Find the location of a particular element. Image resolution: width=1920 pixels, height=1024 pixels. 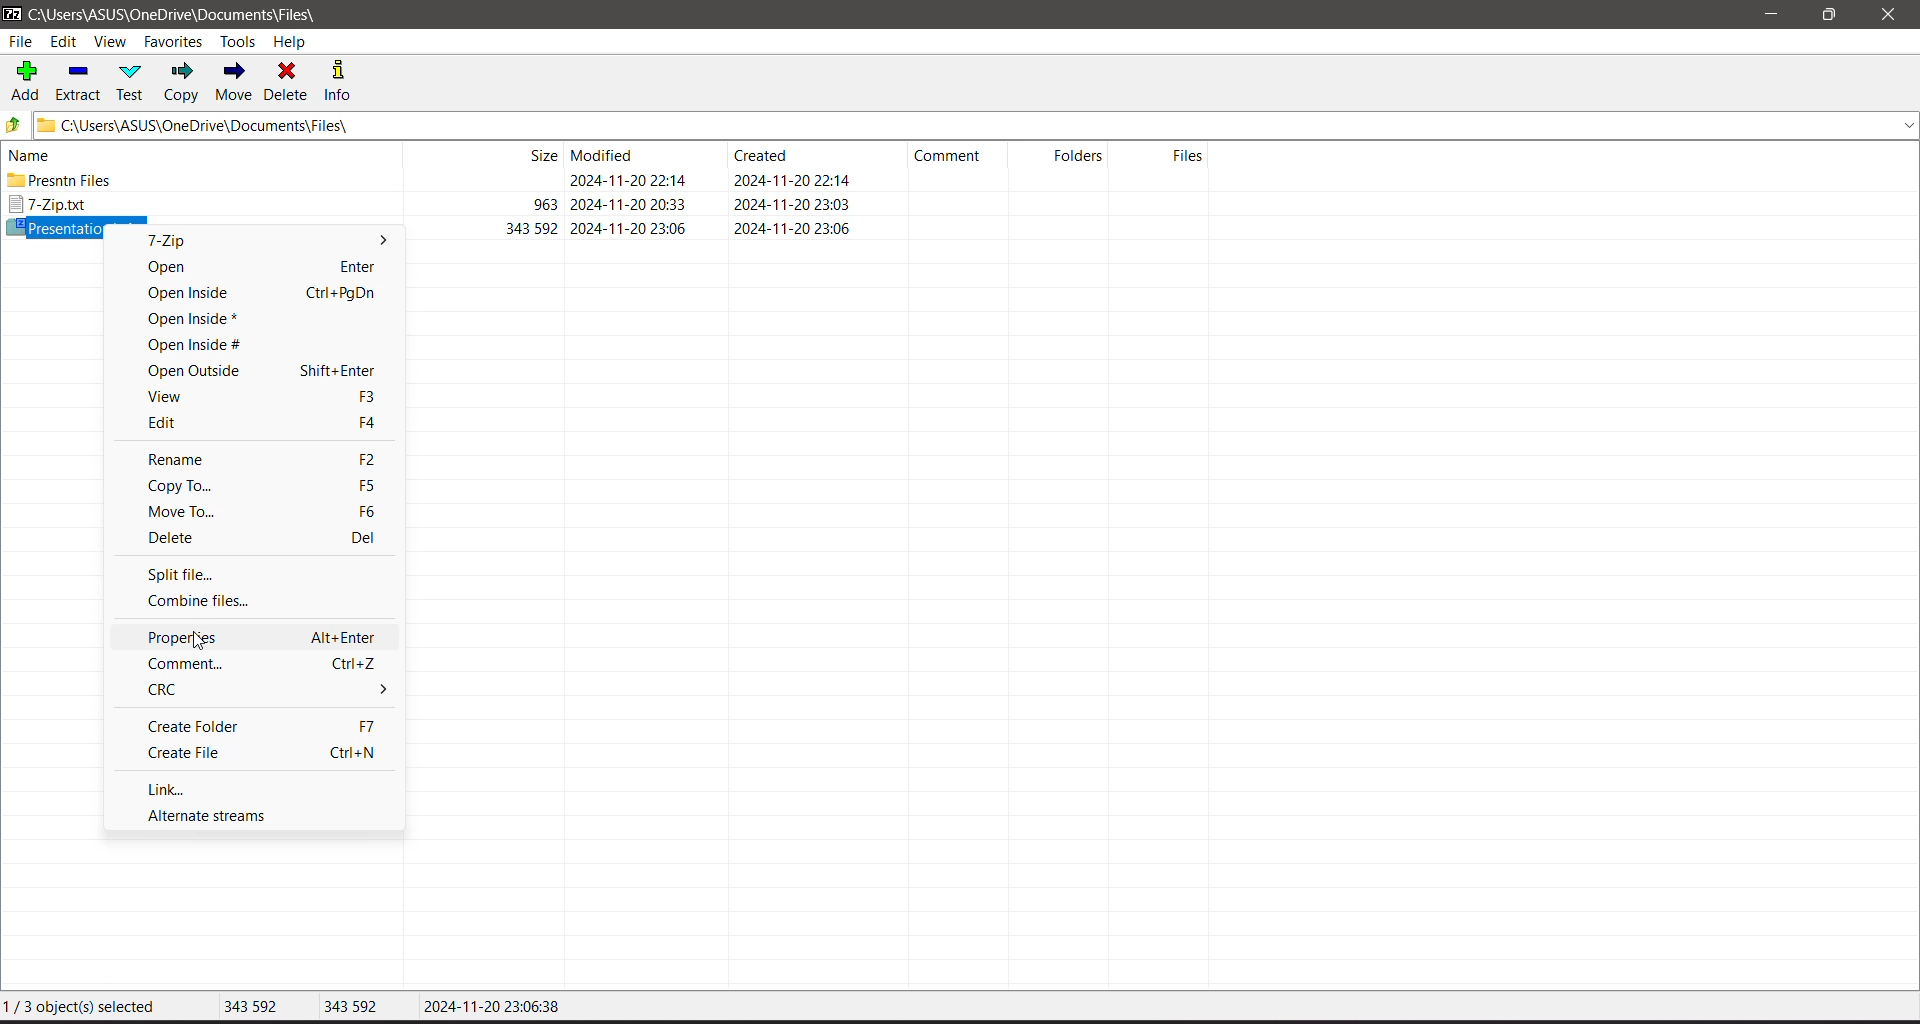

7-Zip is located at coordinates (168, 242).